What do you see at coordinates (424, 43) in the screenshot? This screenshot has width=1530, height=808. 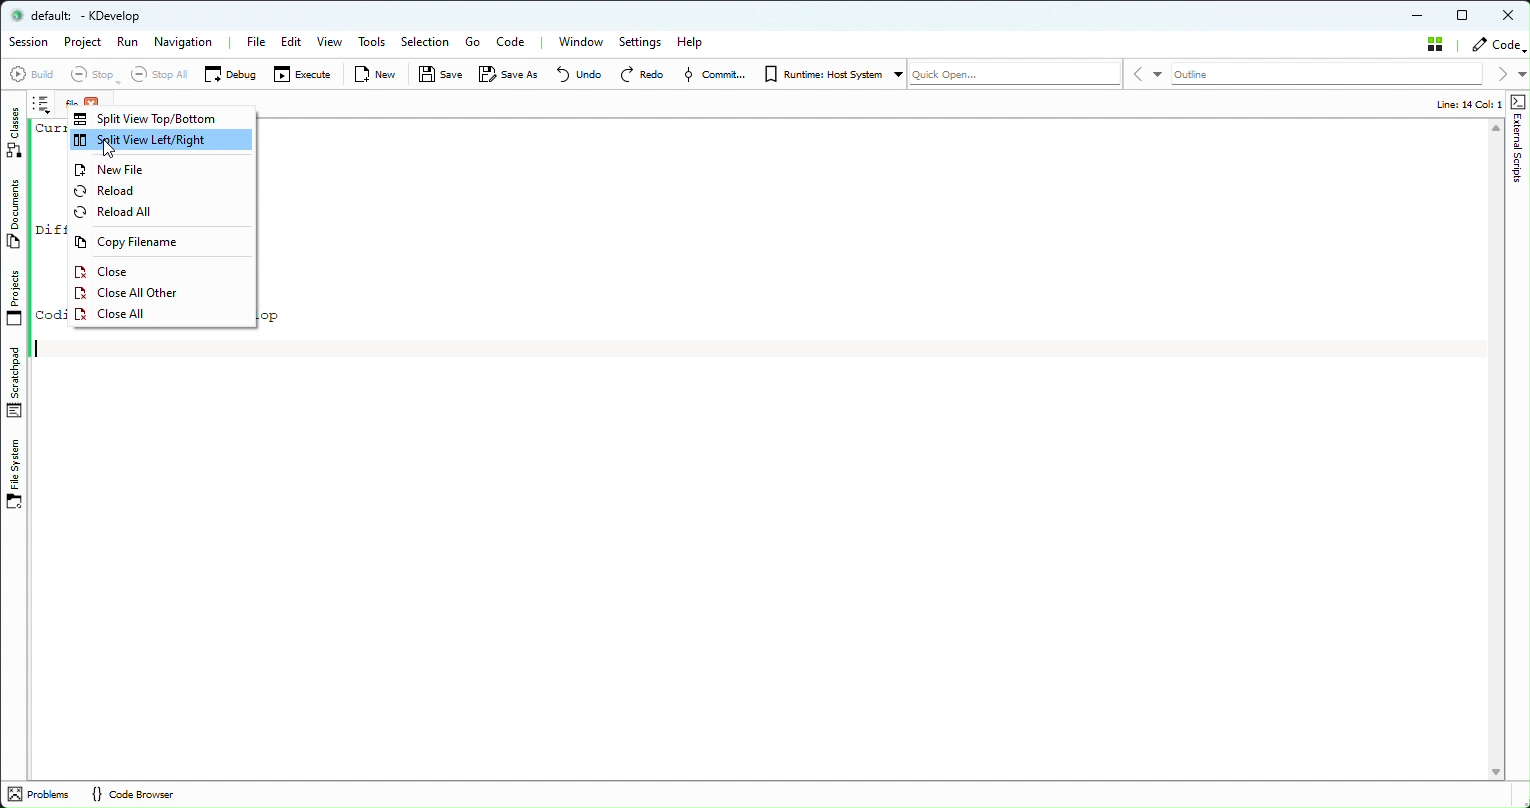 I see `Selection` at bounding box center [424, 43].